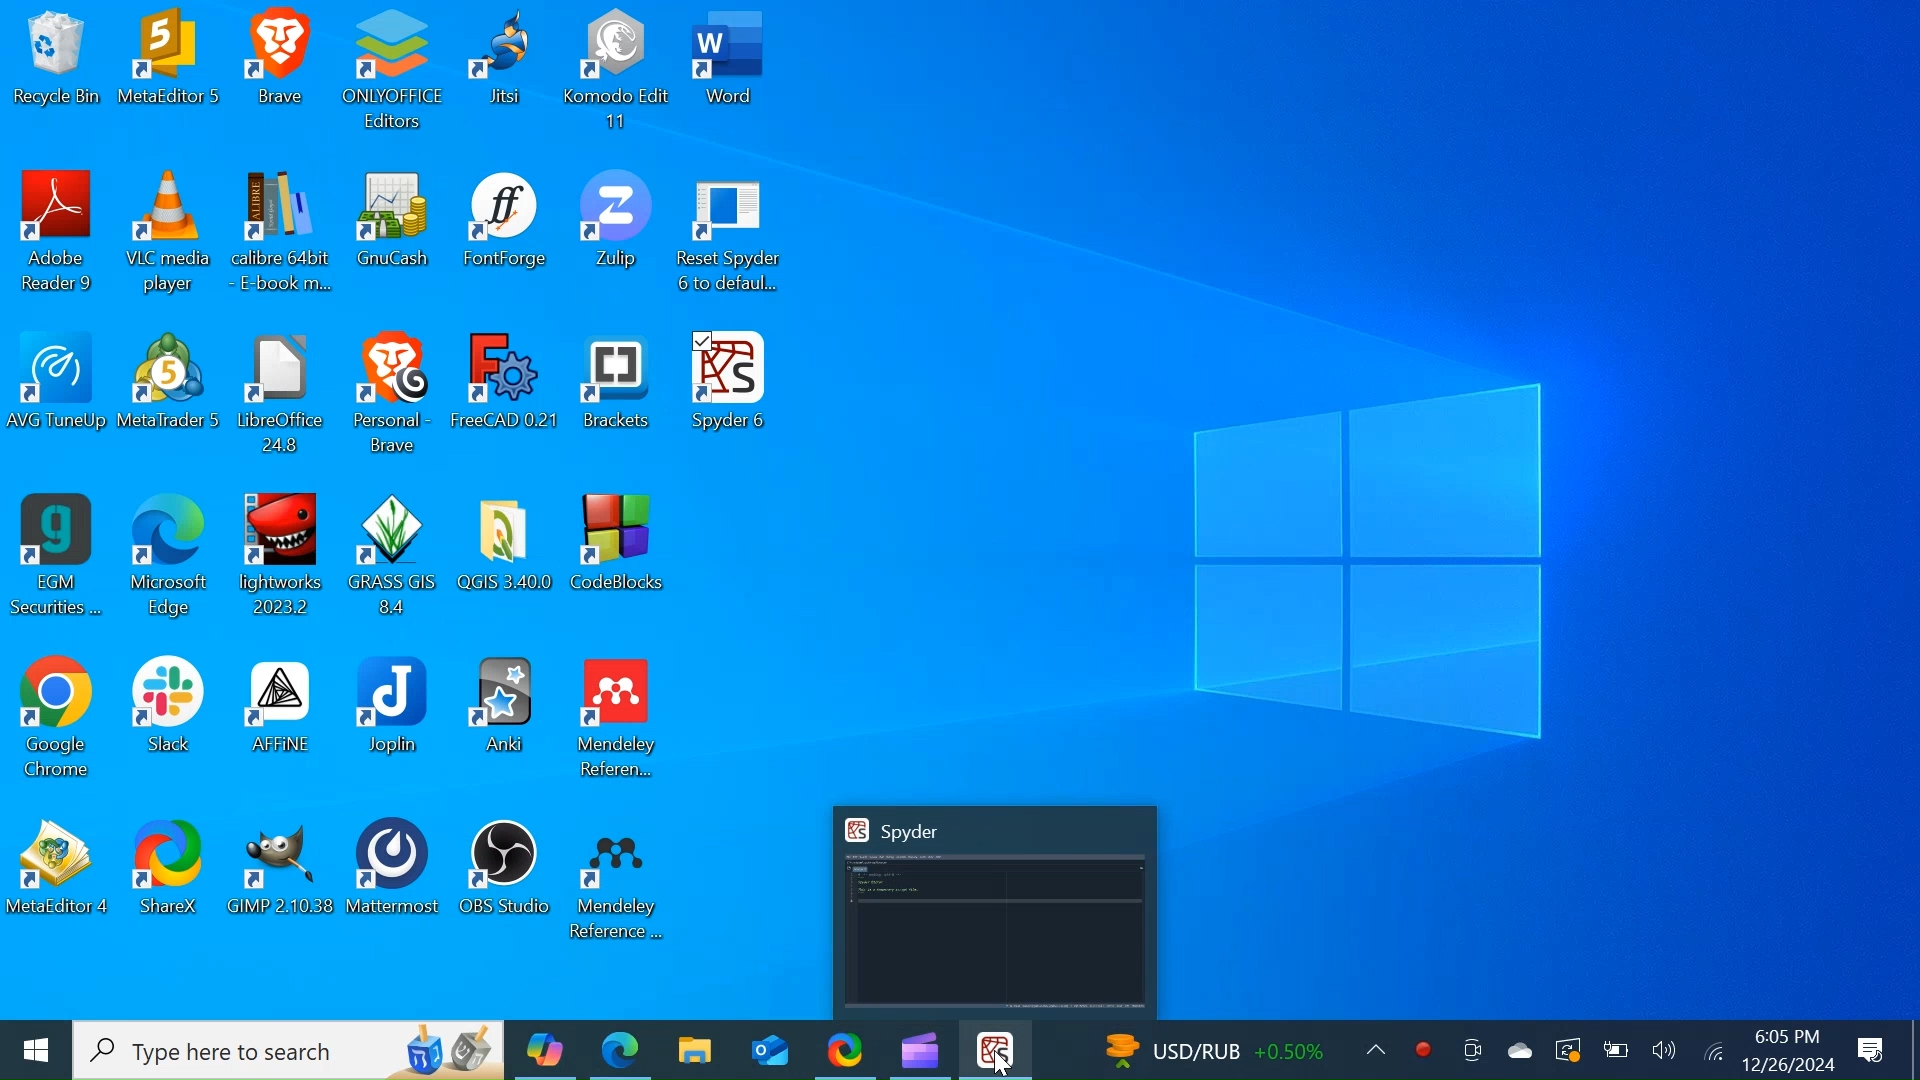  What do you see at coordinates (59, 876) in the screenshot?
I see `Meta Desktop Icon` at bounding box center [59, 876].